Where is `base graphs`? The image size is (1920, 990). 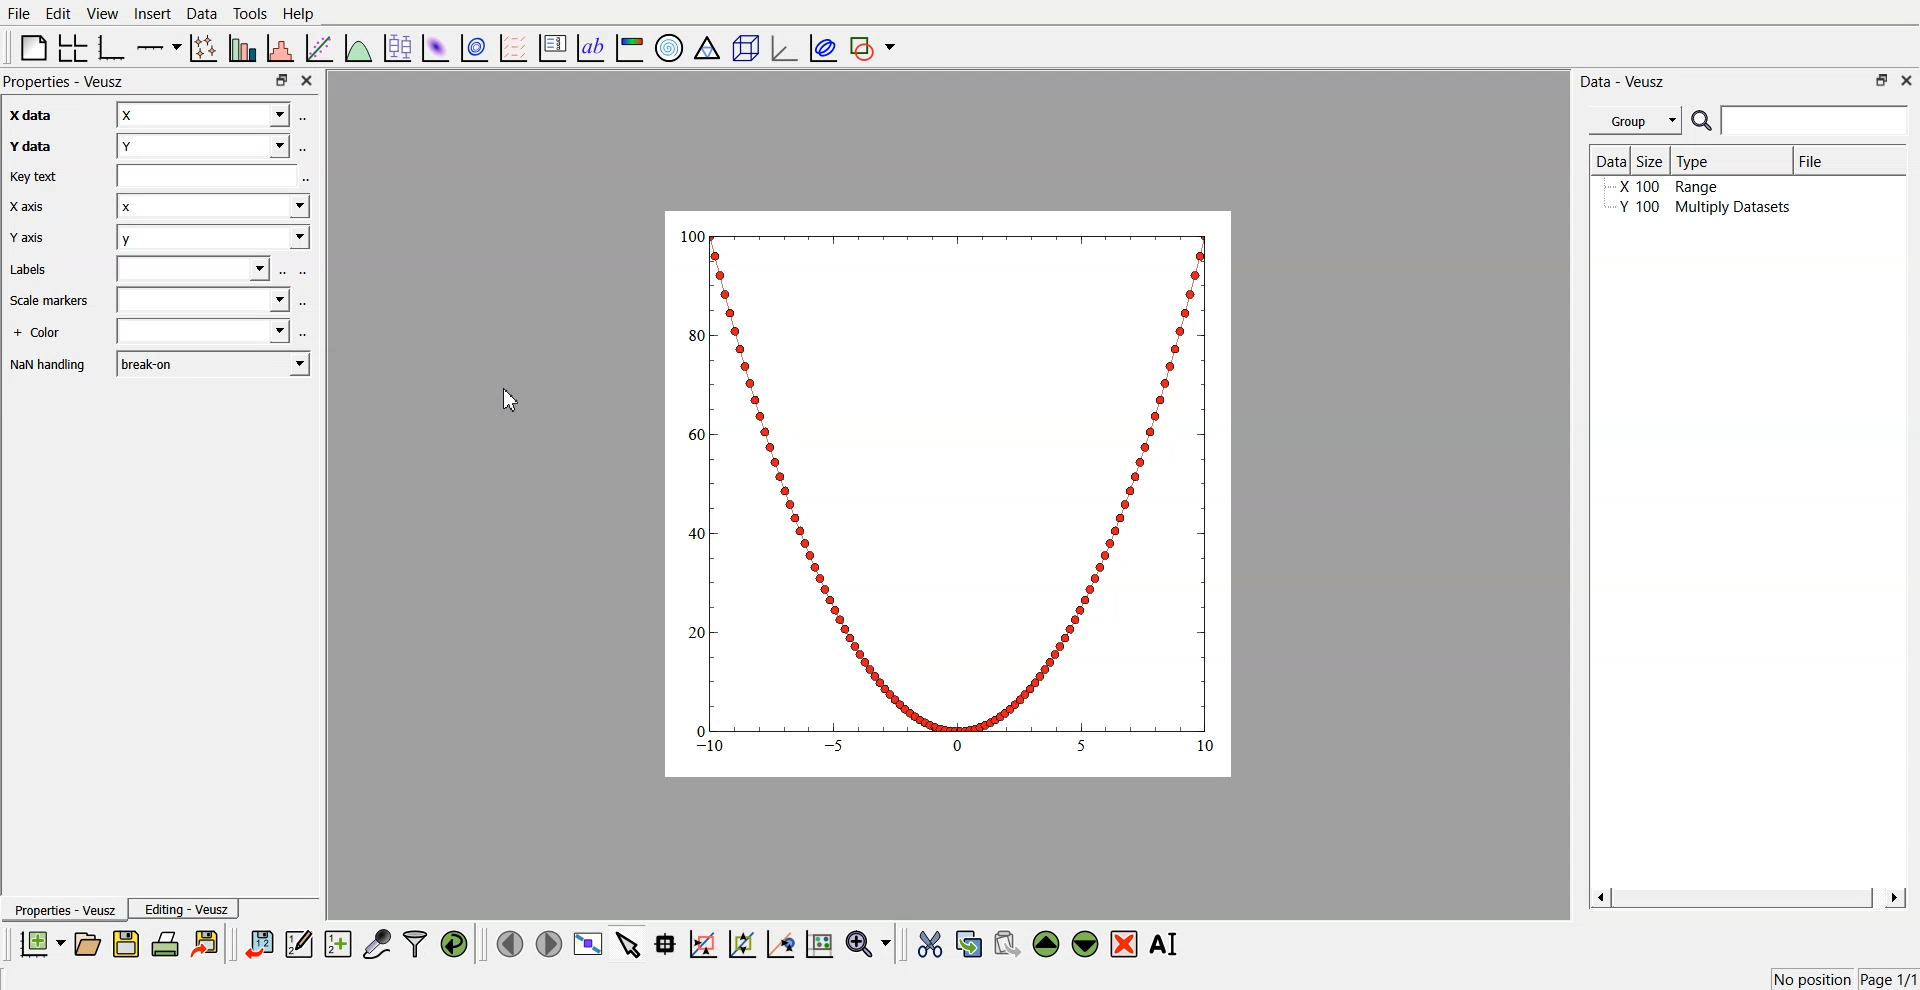 base graphs is located at coordinates (113, 47).